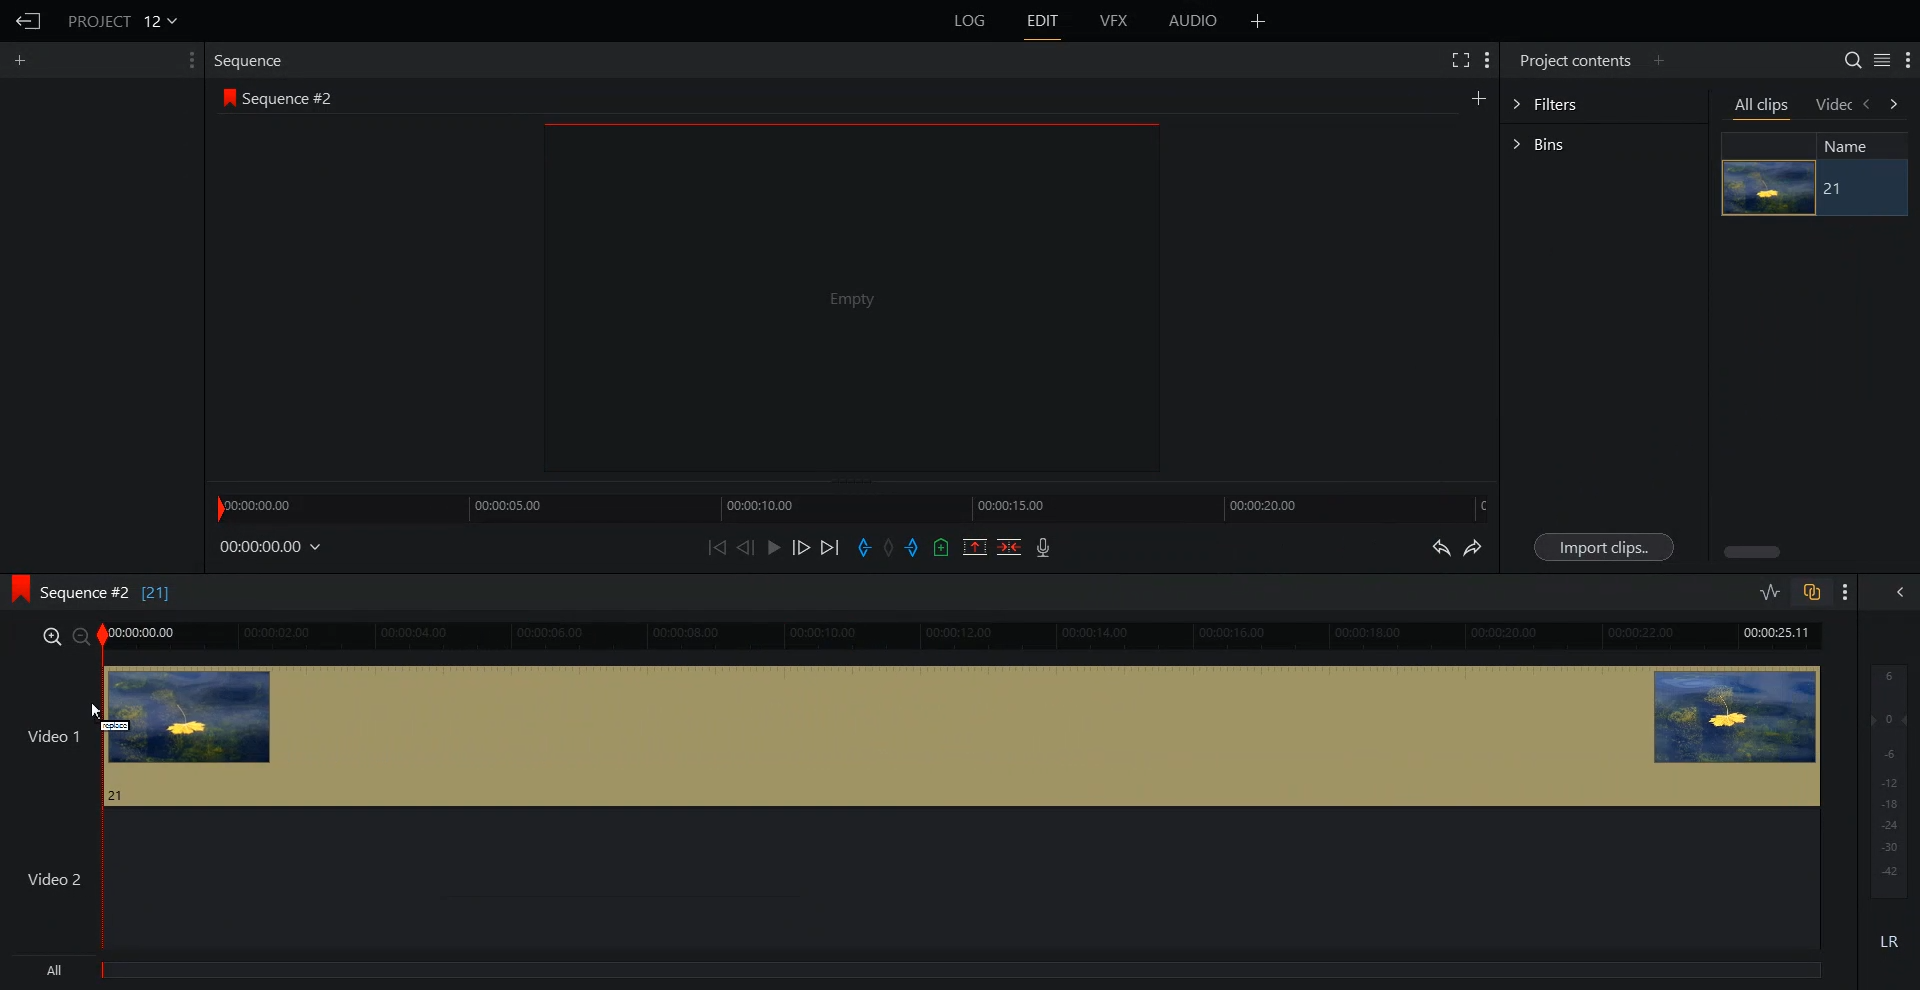  What do you see at coordinates (1881, 59) in the screenshot?
I see `Toggle between list and tile view` at bounding box center [1881, 59].